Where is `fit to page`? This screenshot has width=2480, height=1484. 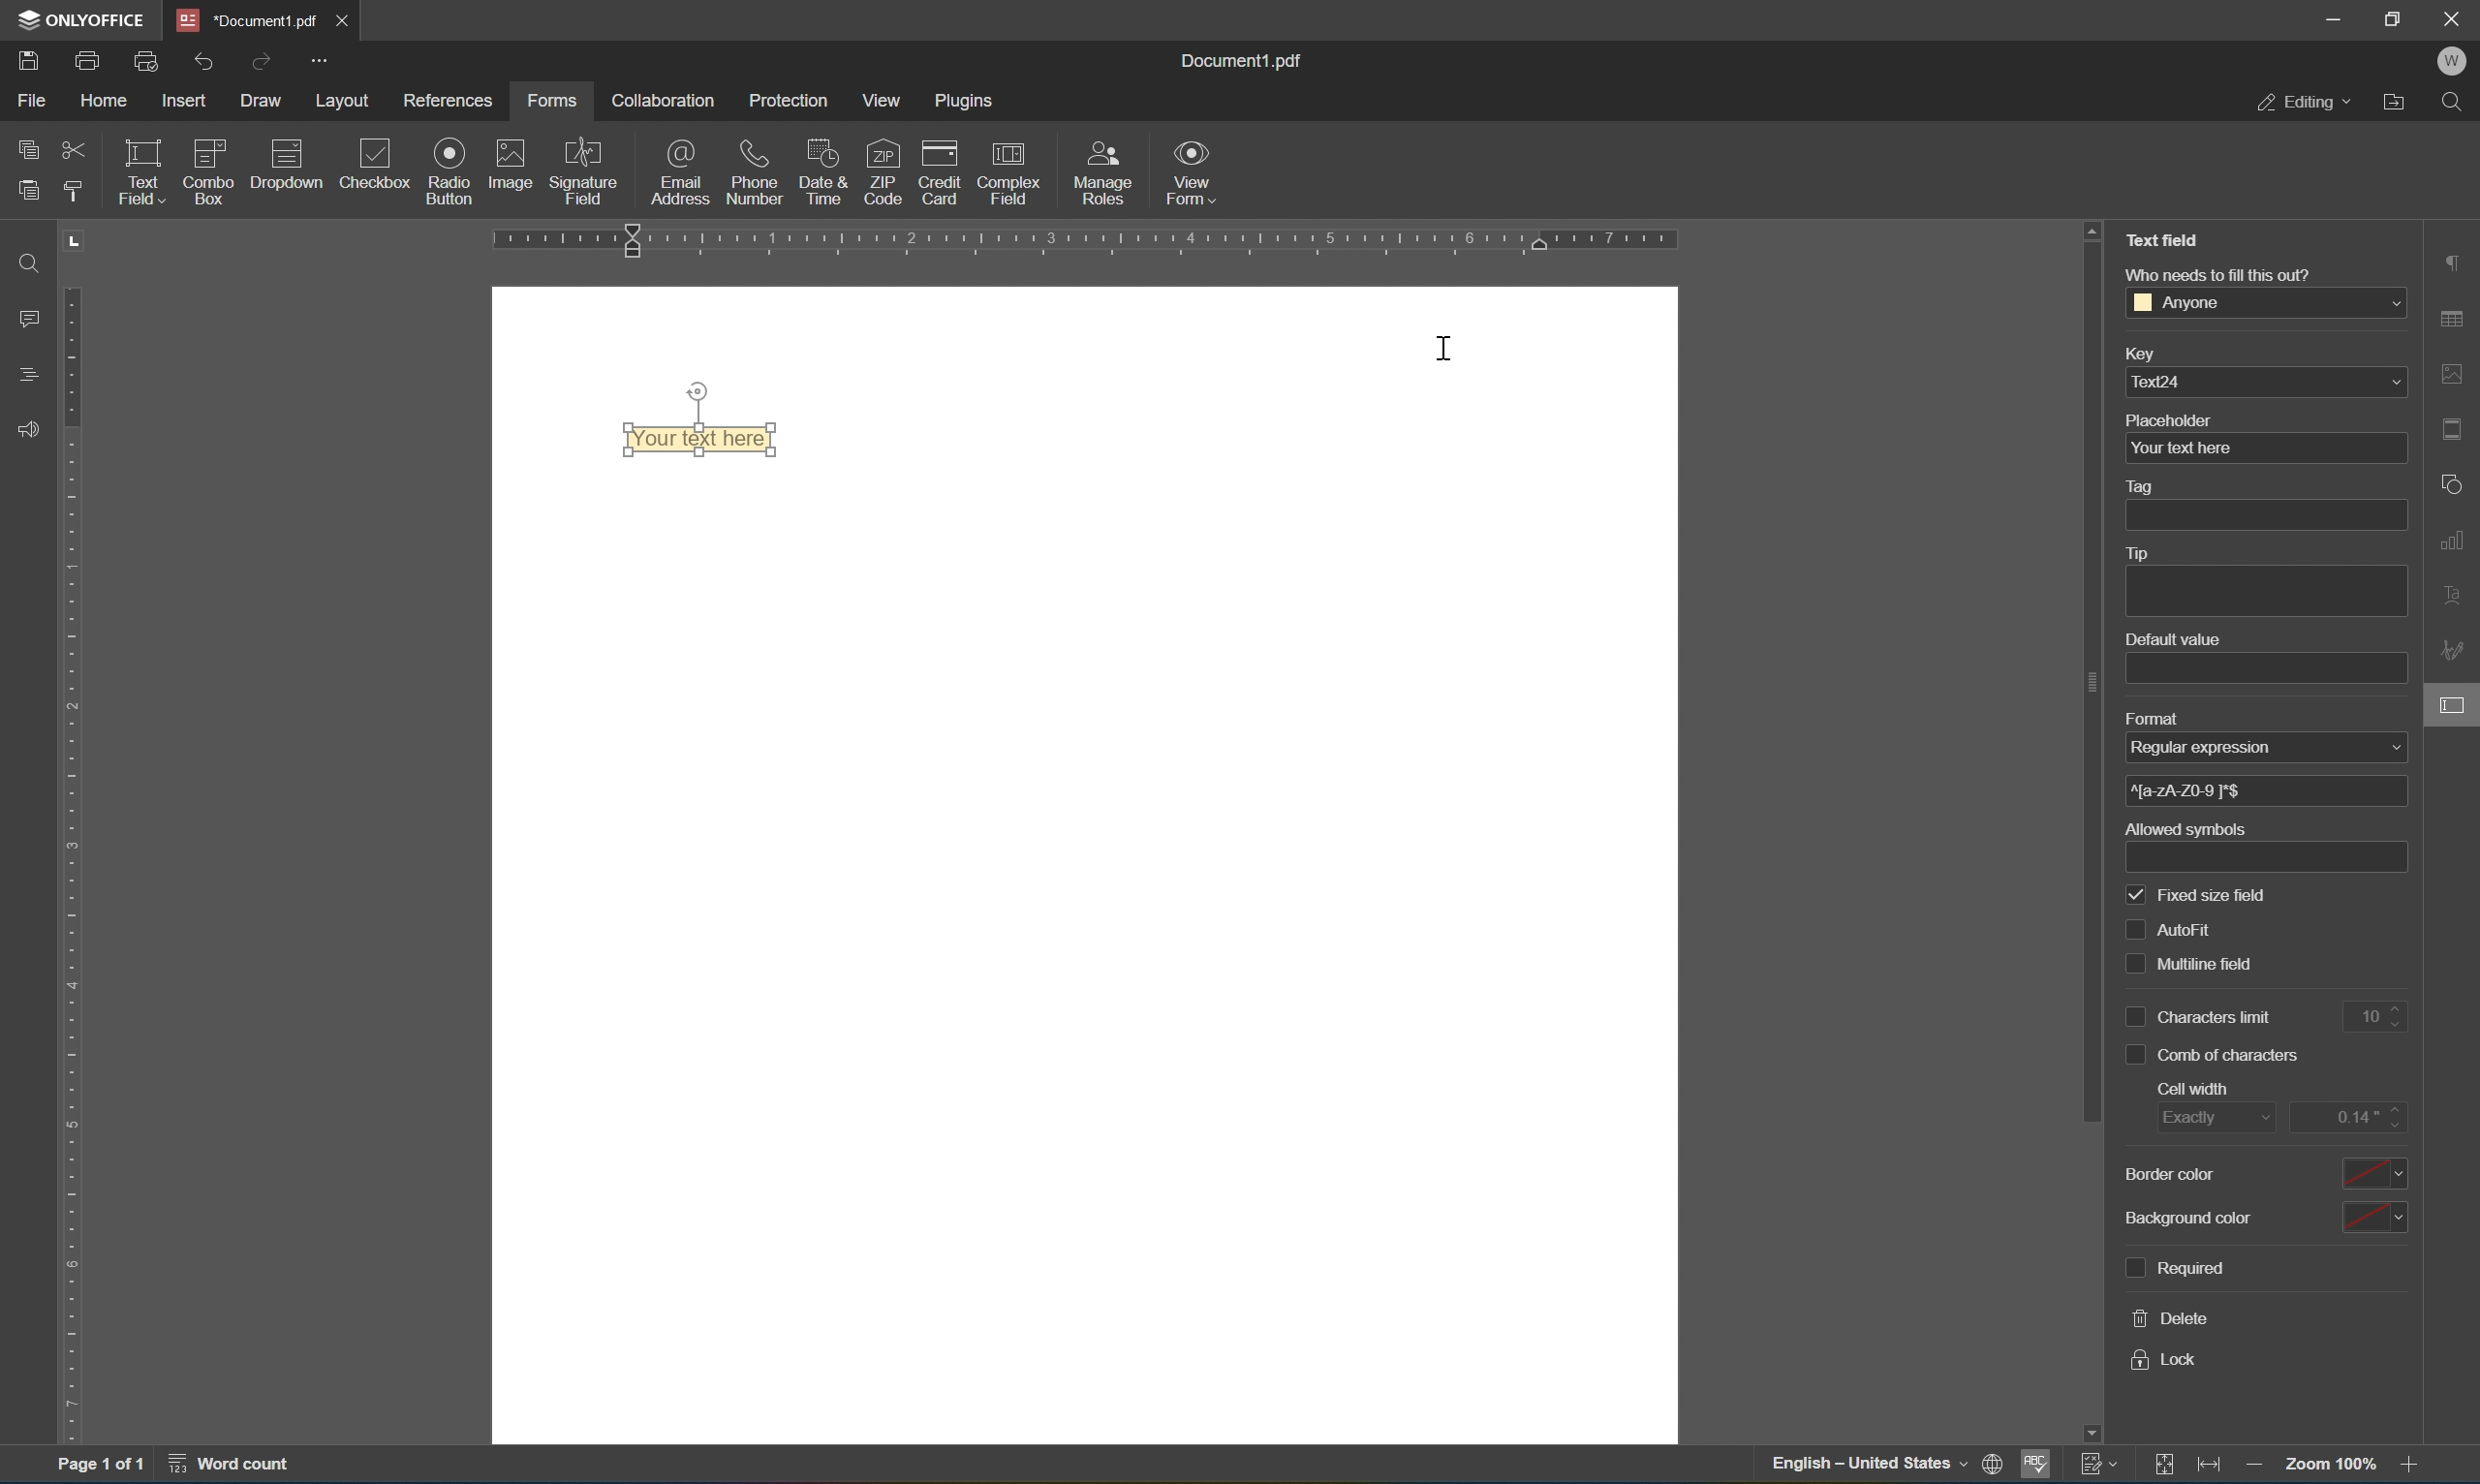 fit to page is located at coordinates (2164, 1465).